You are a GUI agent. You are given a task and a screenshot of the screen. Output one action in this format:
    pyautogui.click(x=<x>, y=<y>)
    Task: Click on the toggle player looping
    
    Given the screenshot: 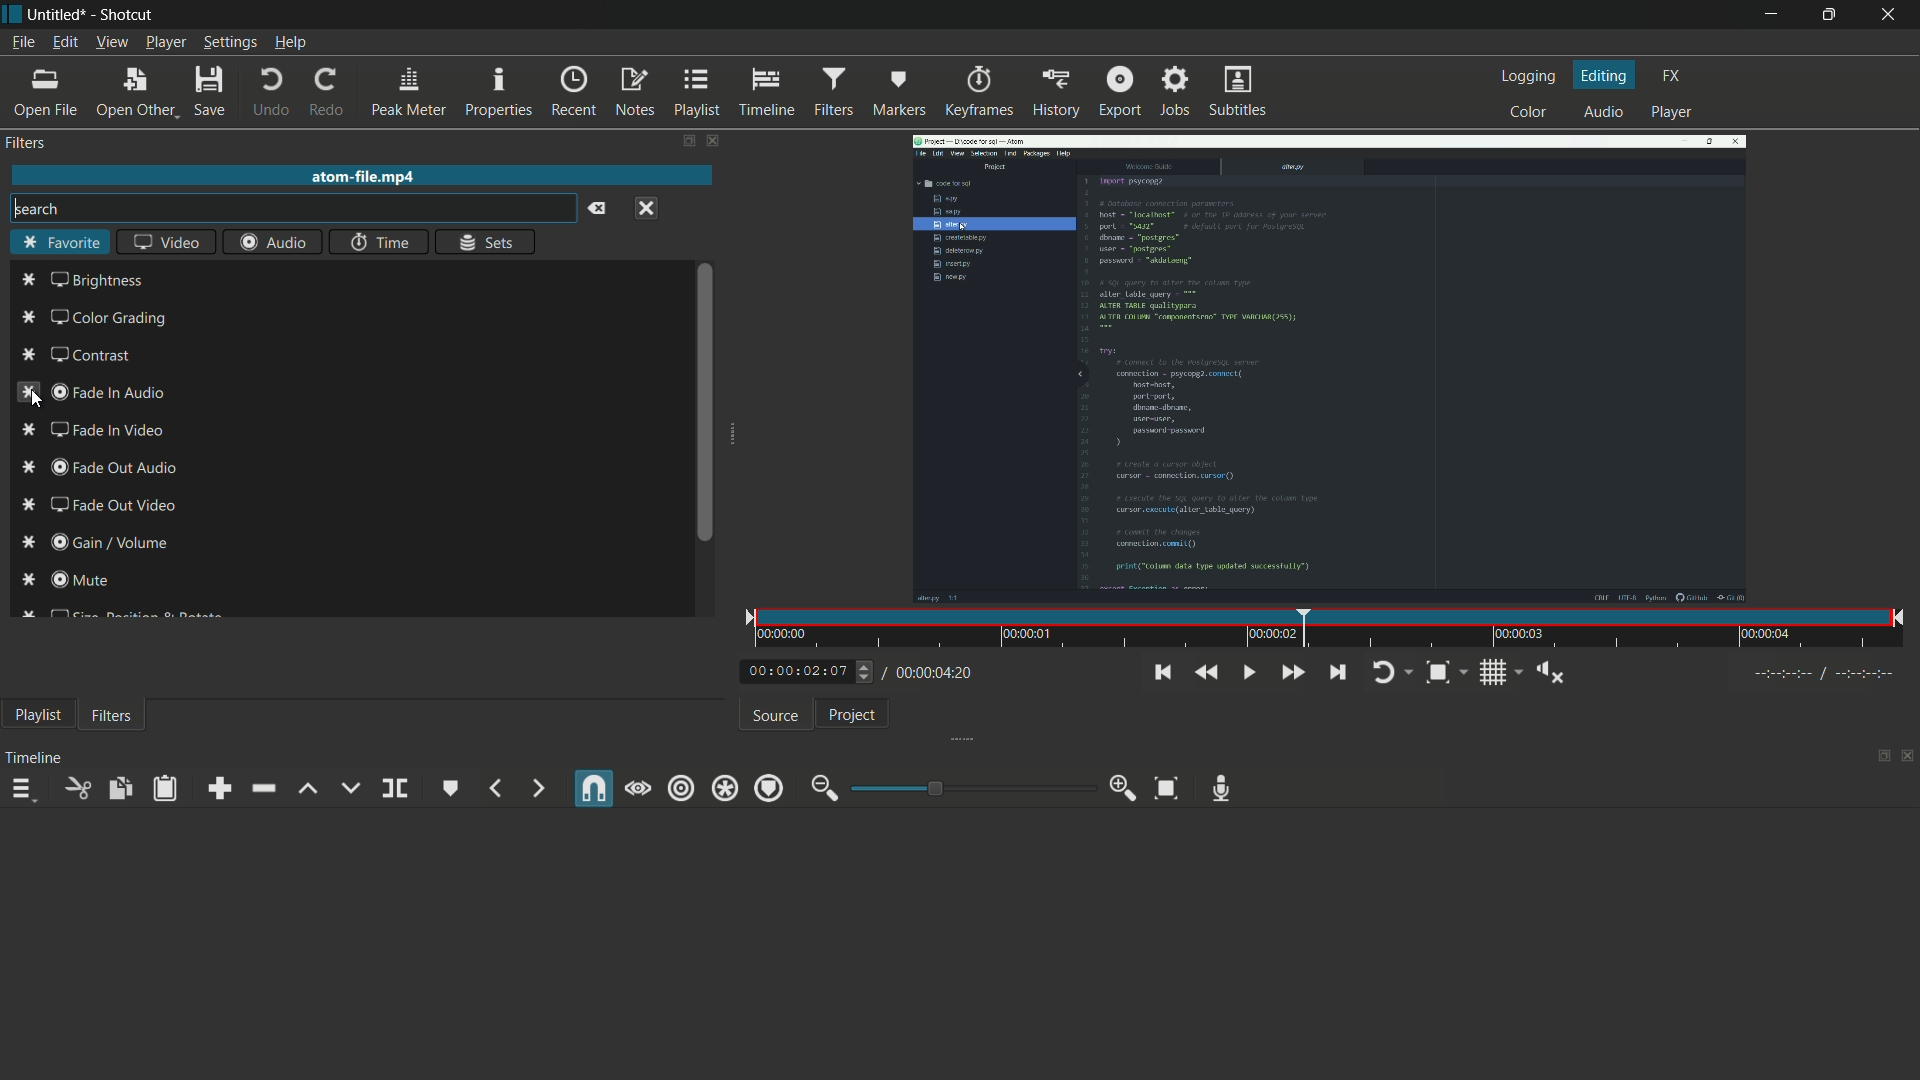 What is the action you would take?
    pyautogui.click(x=1394, y=673)
    